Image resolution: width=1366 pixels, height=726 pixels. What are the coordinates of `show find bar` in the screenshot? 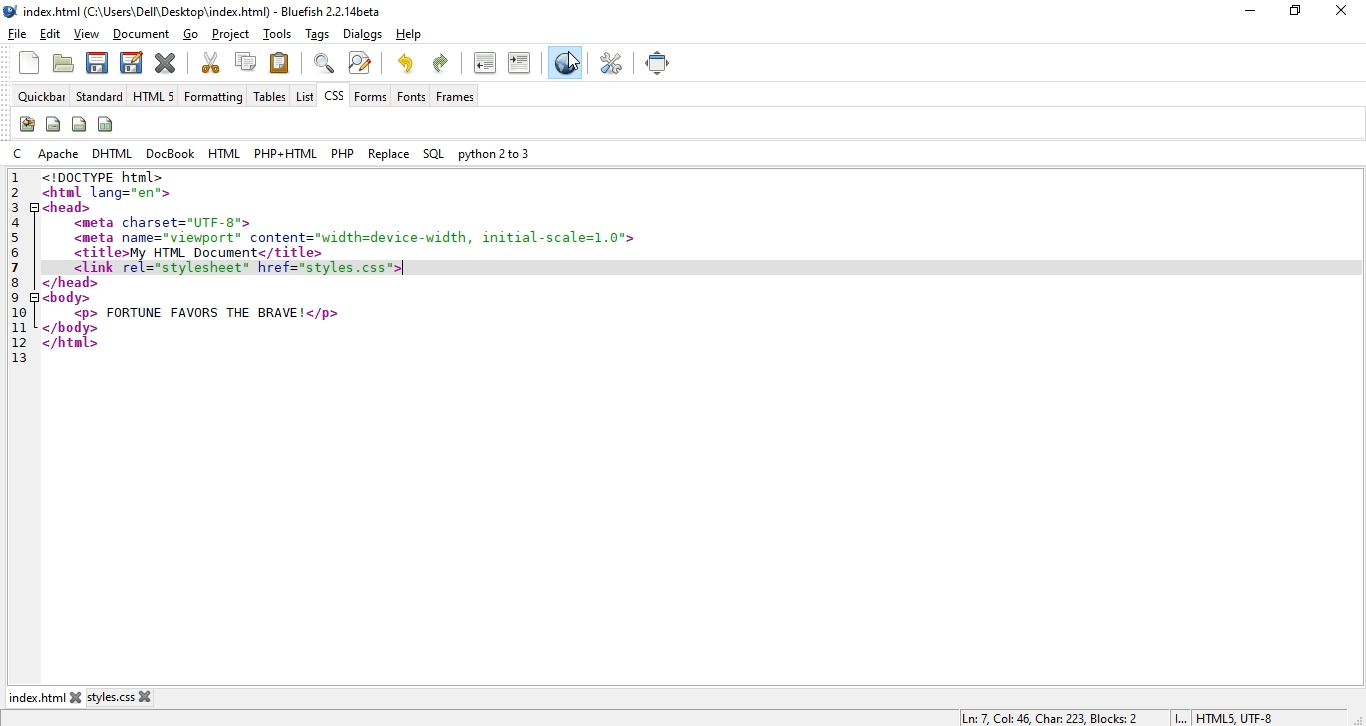 It's located at (324, 62).